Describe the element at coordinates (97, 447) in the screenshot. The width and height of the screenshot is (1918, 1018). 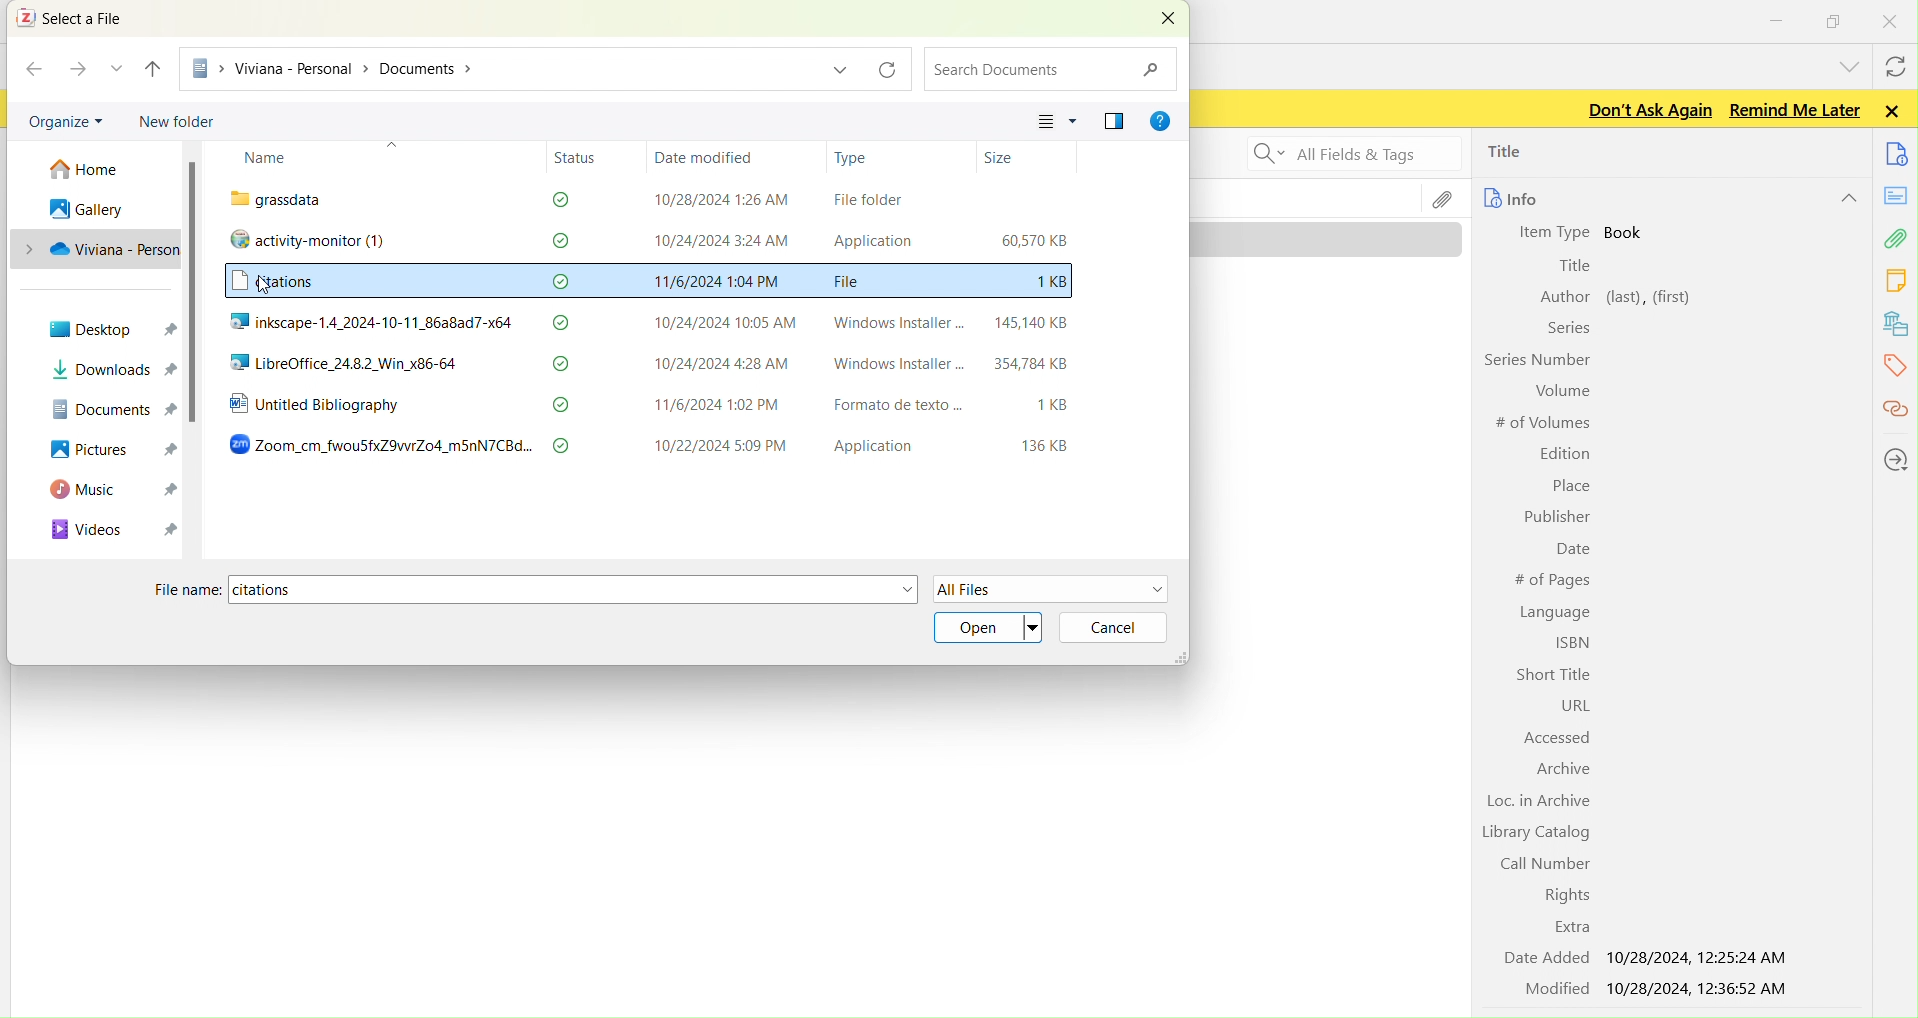
I see `PICTURES` at that location.